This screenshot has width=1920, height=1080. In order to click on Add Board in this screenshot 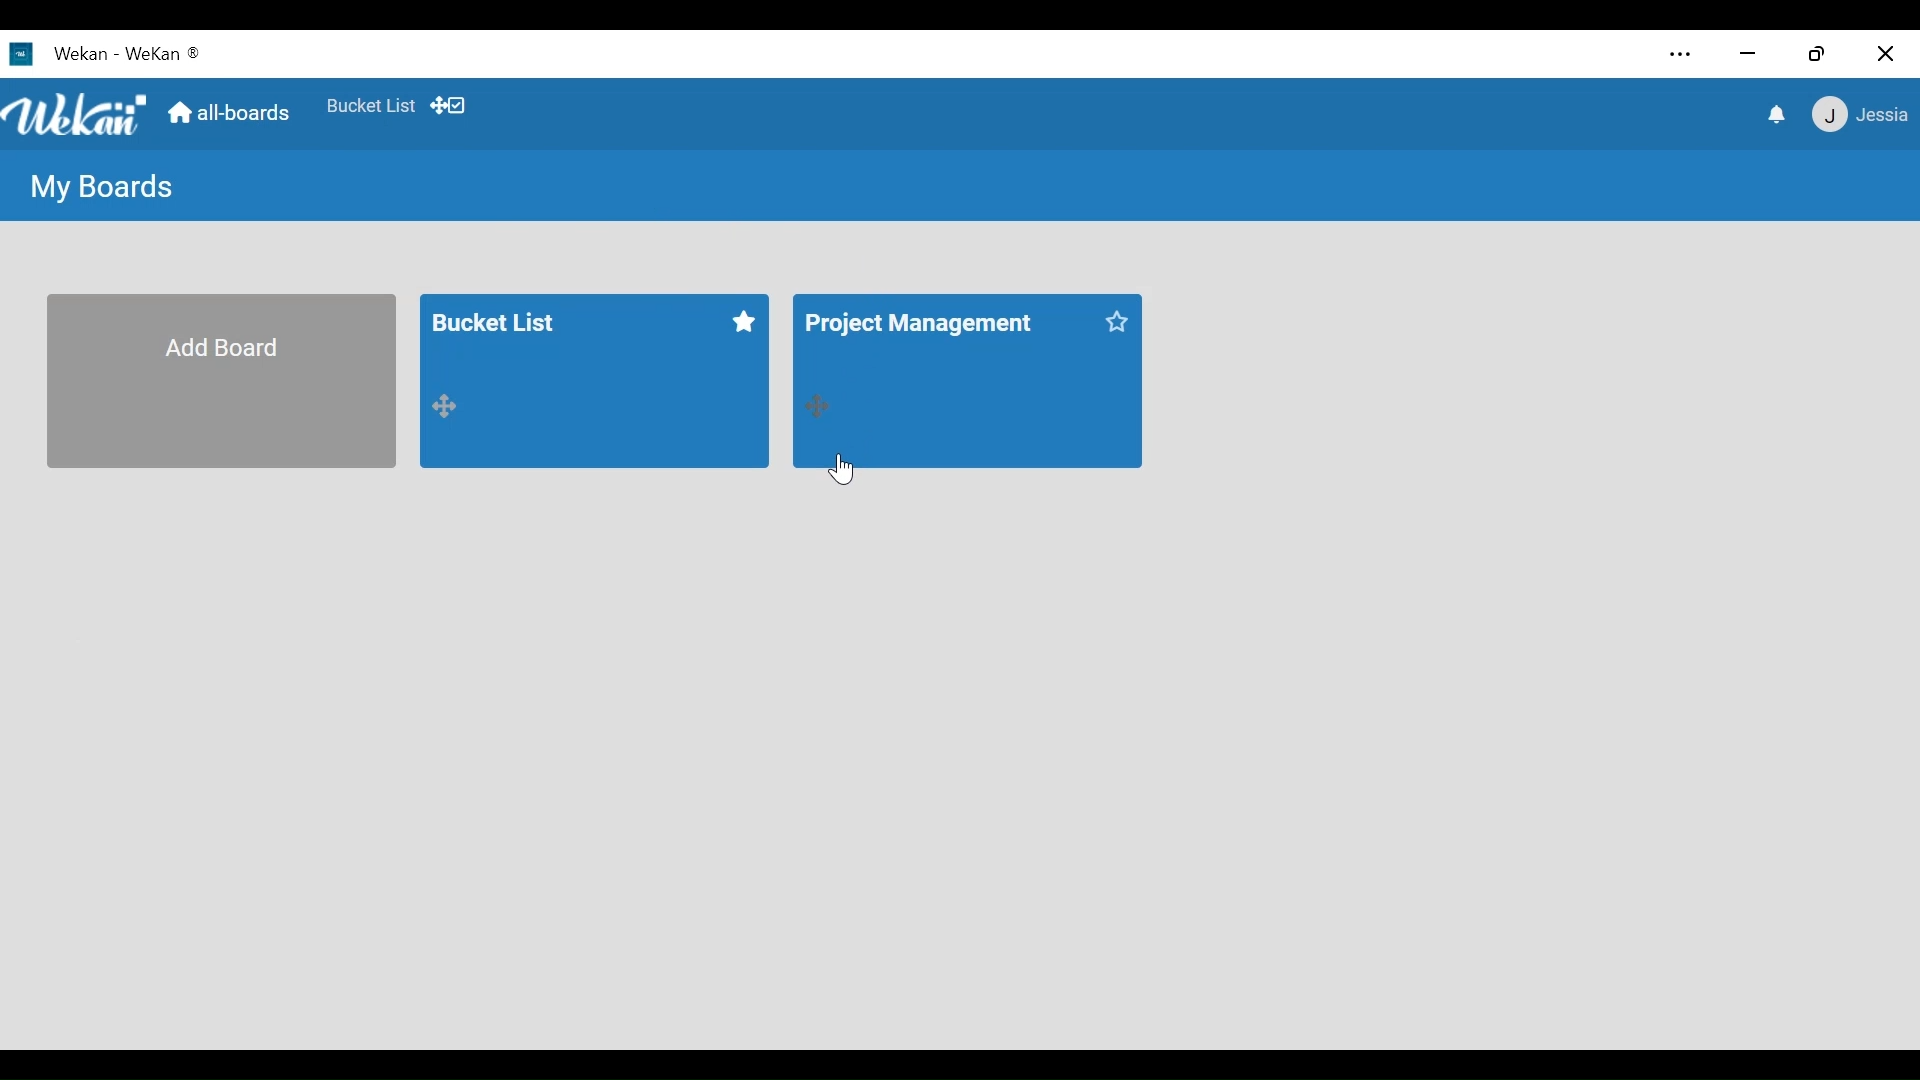, I will do `click(219, 381)`.